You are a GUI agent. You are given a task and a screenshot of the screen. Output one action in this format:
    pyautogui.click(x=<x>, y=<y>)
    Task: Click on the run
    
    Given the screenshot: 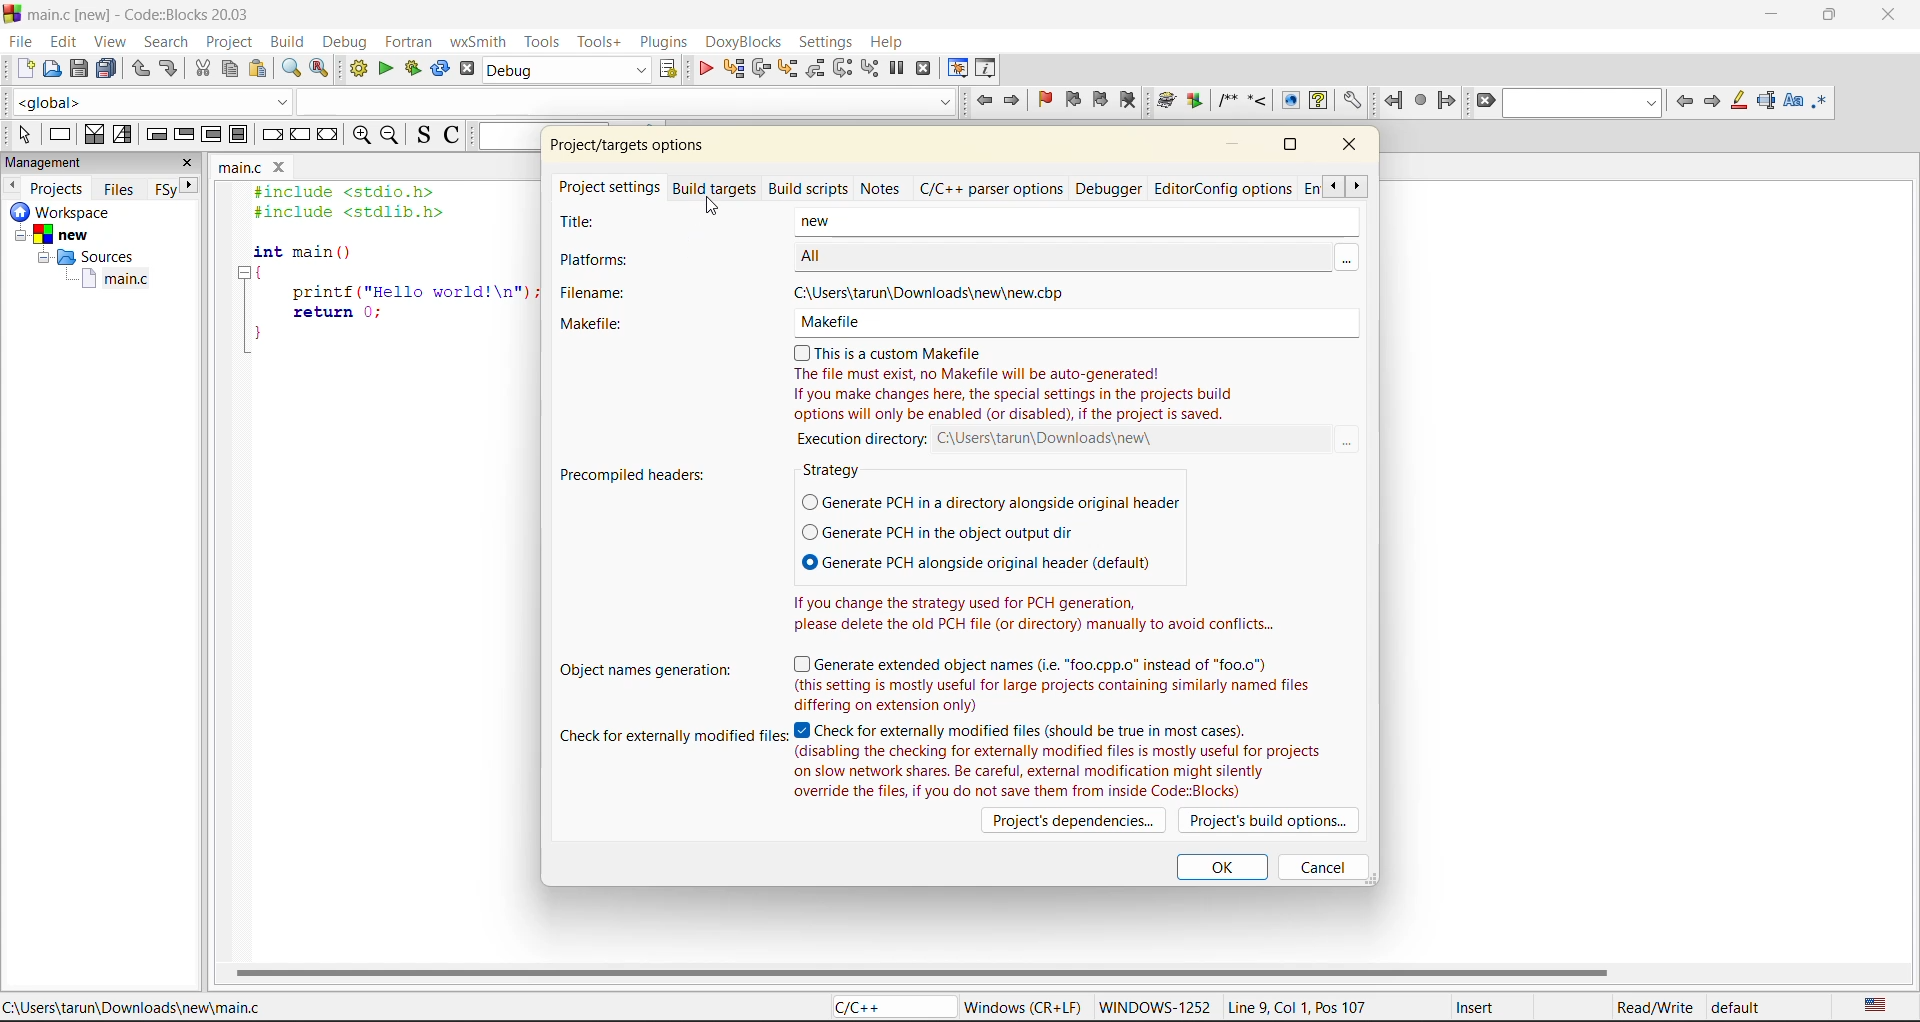 What is the action you would take?
    pyautogui.click(x=387, y=67)
    